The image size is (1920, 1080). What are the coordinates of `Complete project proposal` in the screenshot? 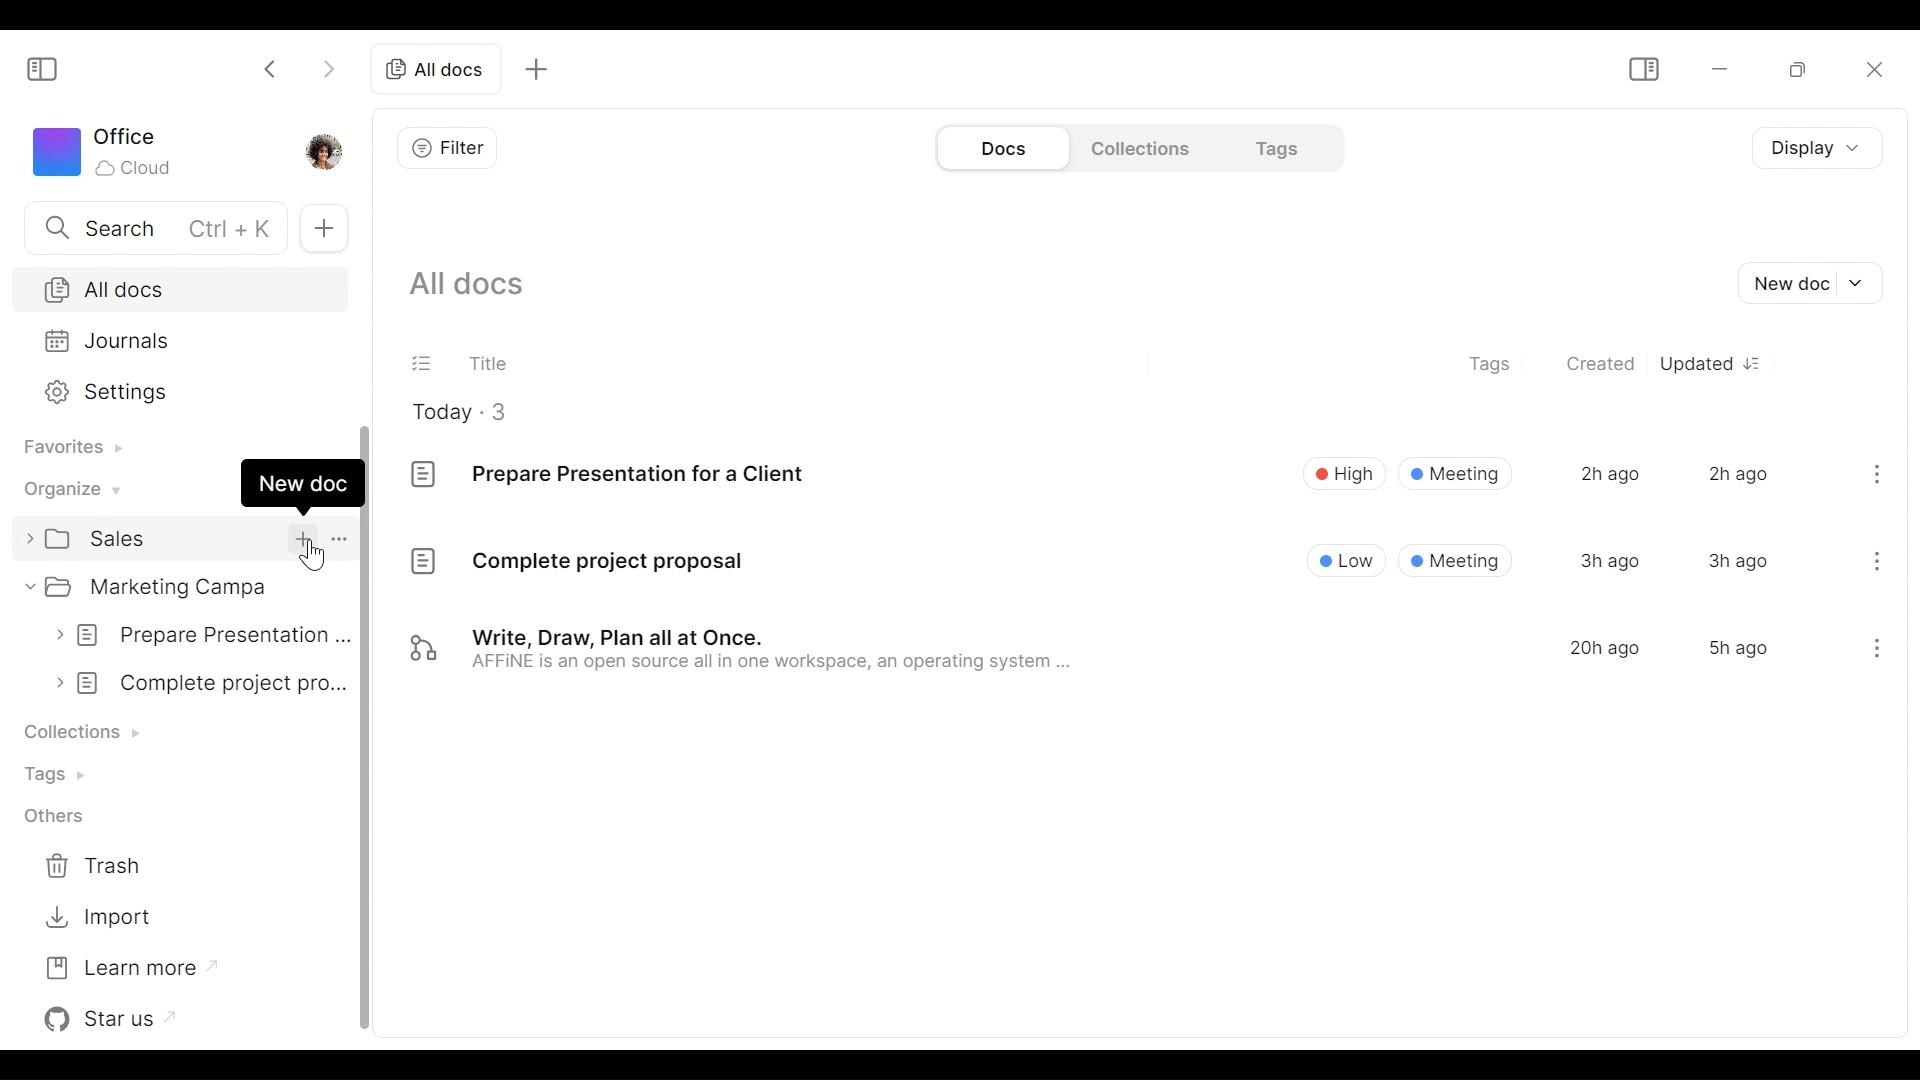 It's located at (576, 565).